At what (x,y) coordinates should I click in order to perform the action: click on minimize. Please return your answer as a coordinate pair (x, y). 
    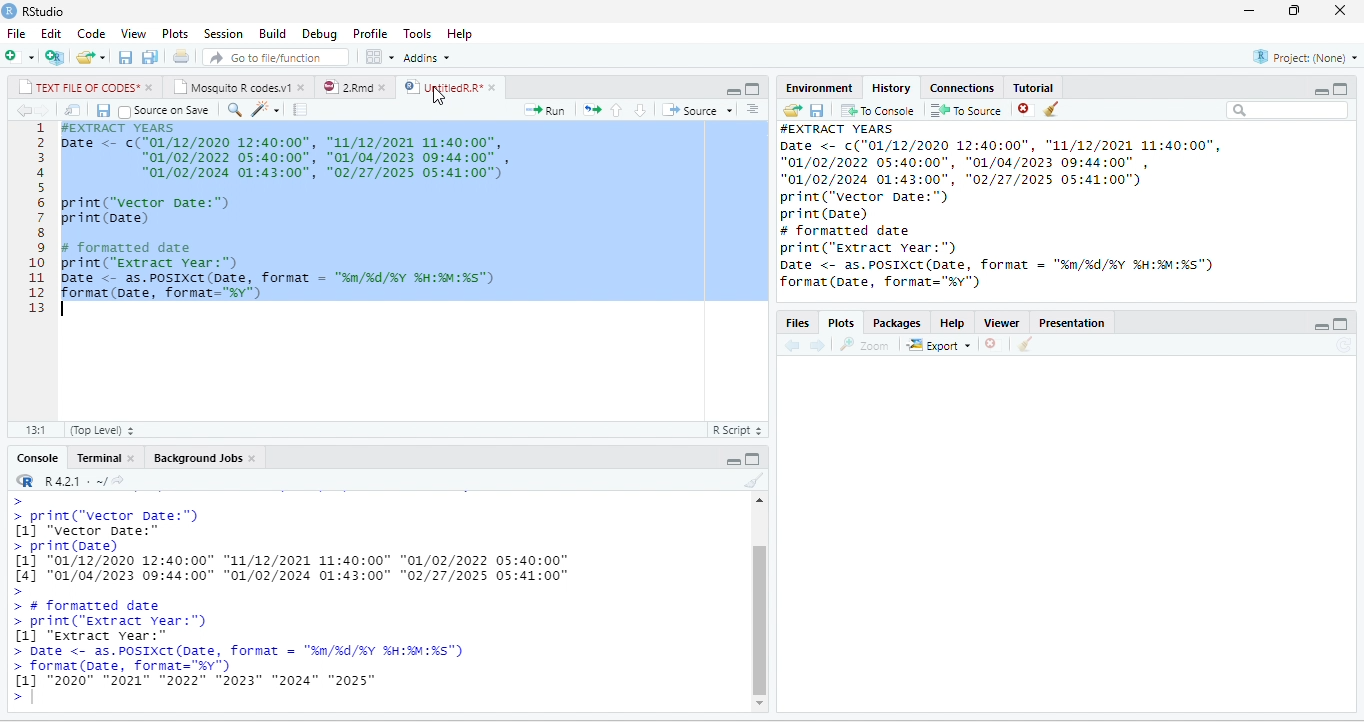
    Looking at the image, I should click on (1321, 326).